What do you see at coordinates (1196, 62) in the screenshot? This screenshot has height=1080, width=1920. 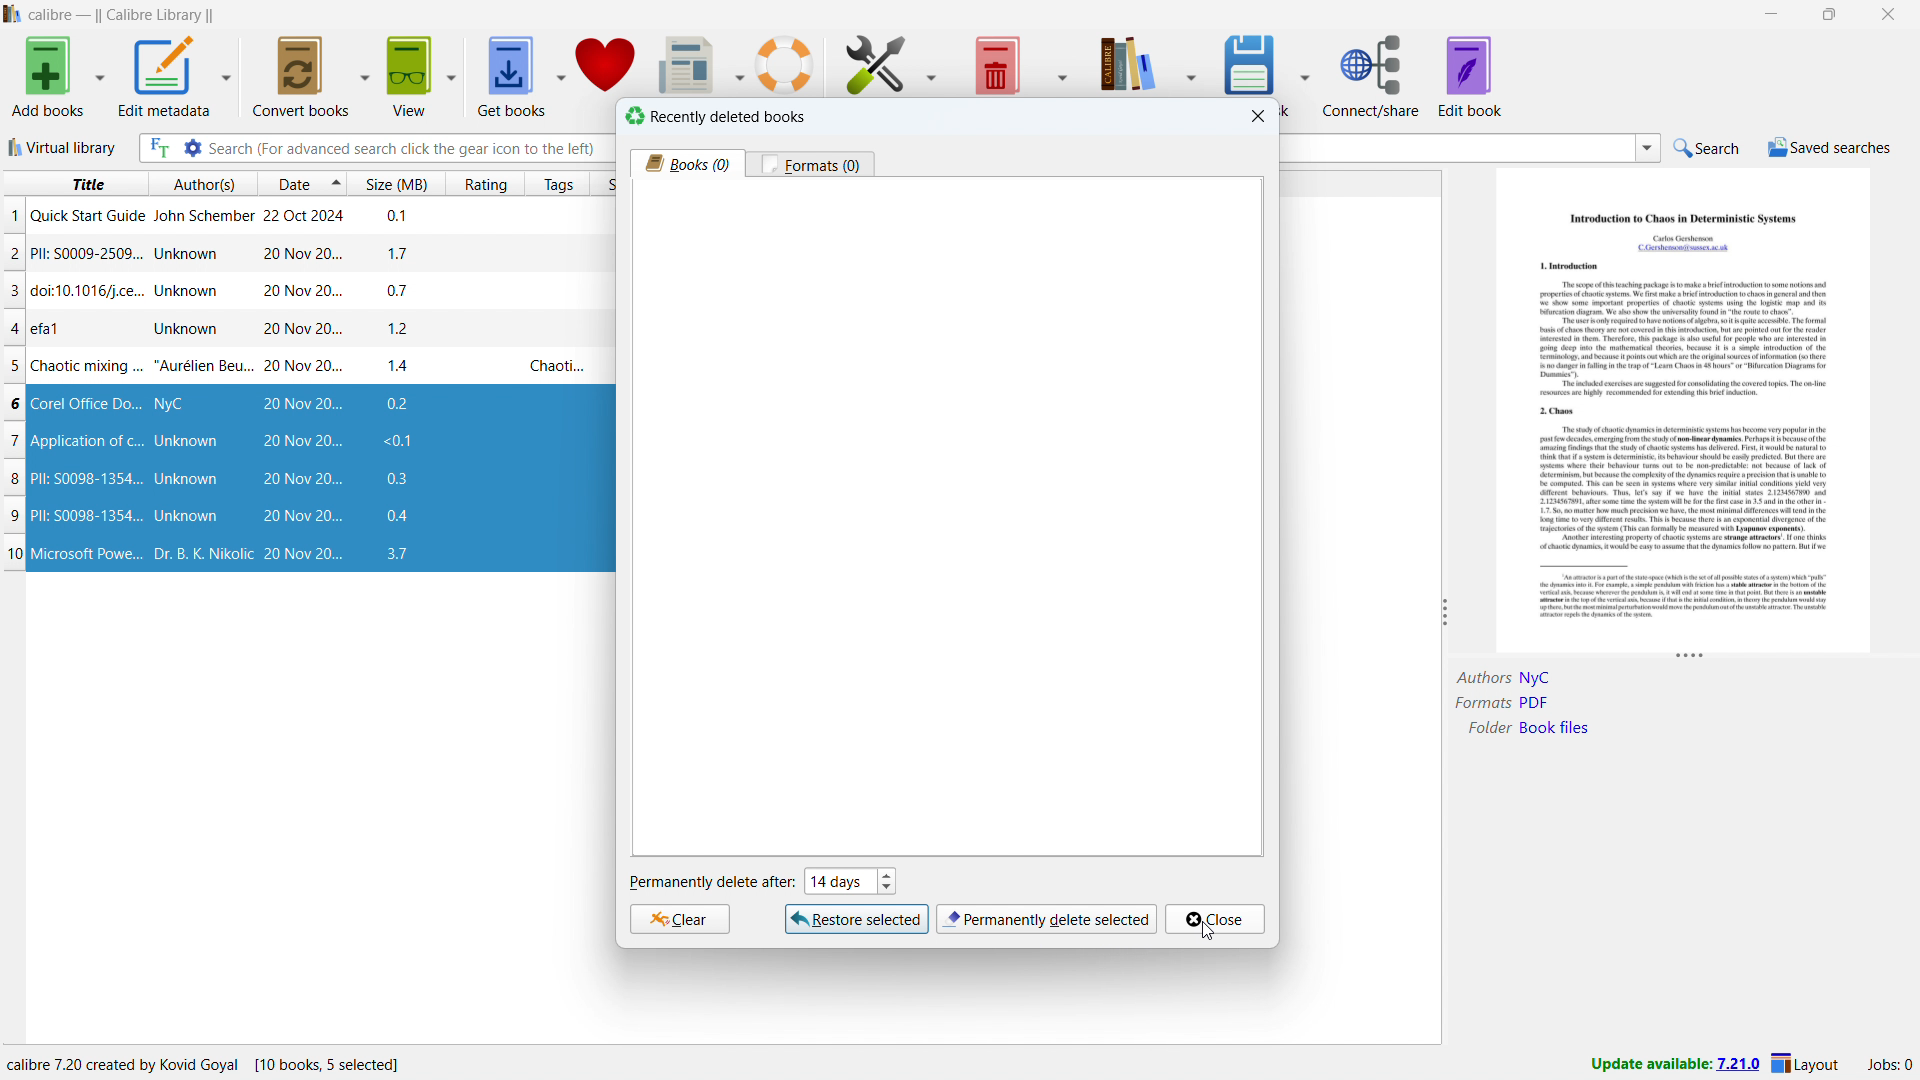 I see `calibre library options` at bounding box center [1196, 62].